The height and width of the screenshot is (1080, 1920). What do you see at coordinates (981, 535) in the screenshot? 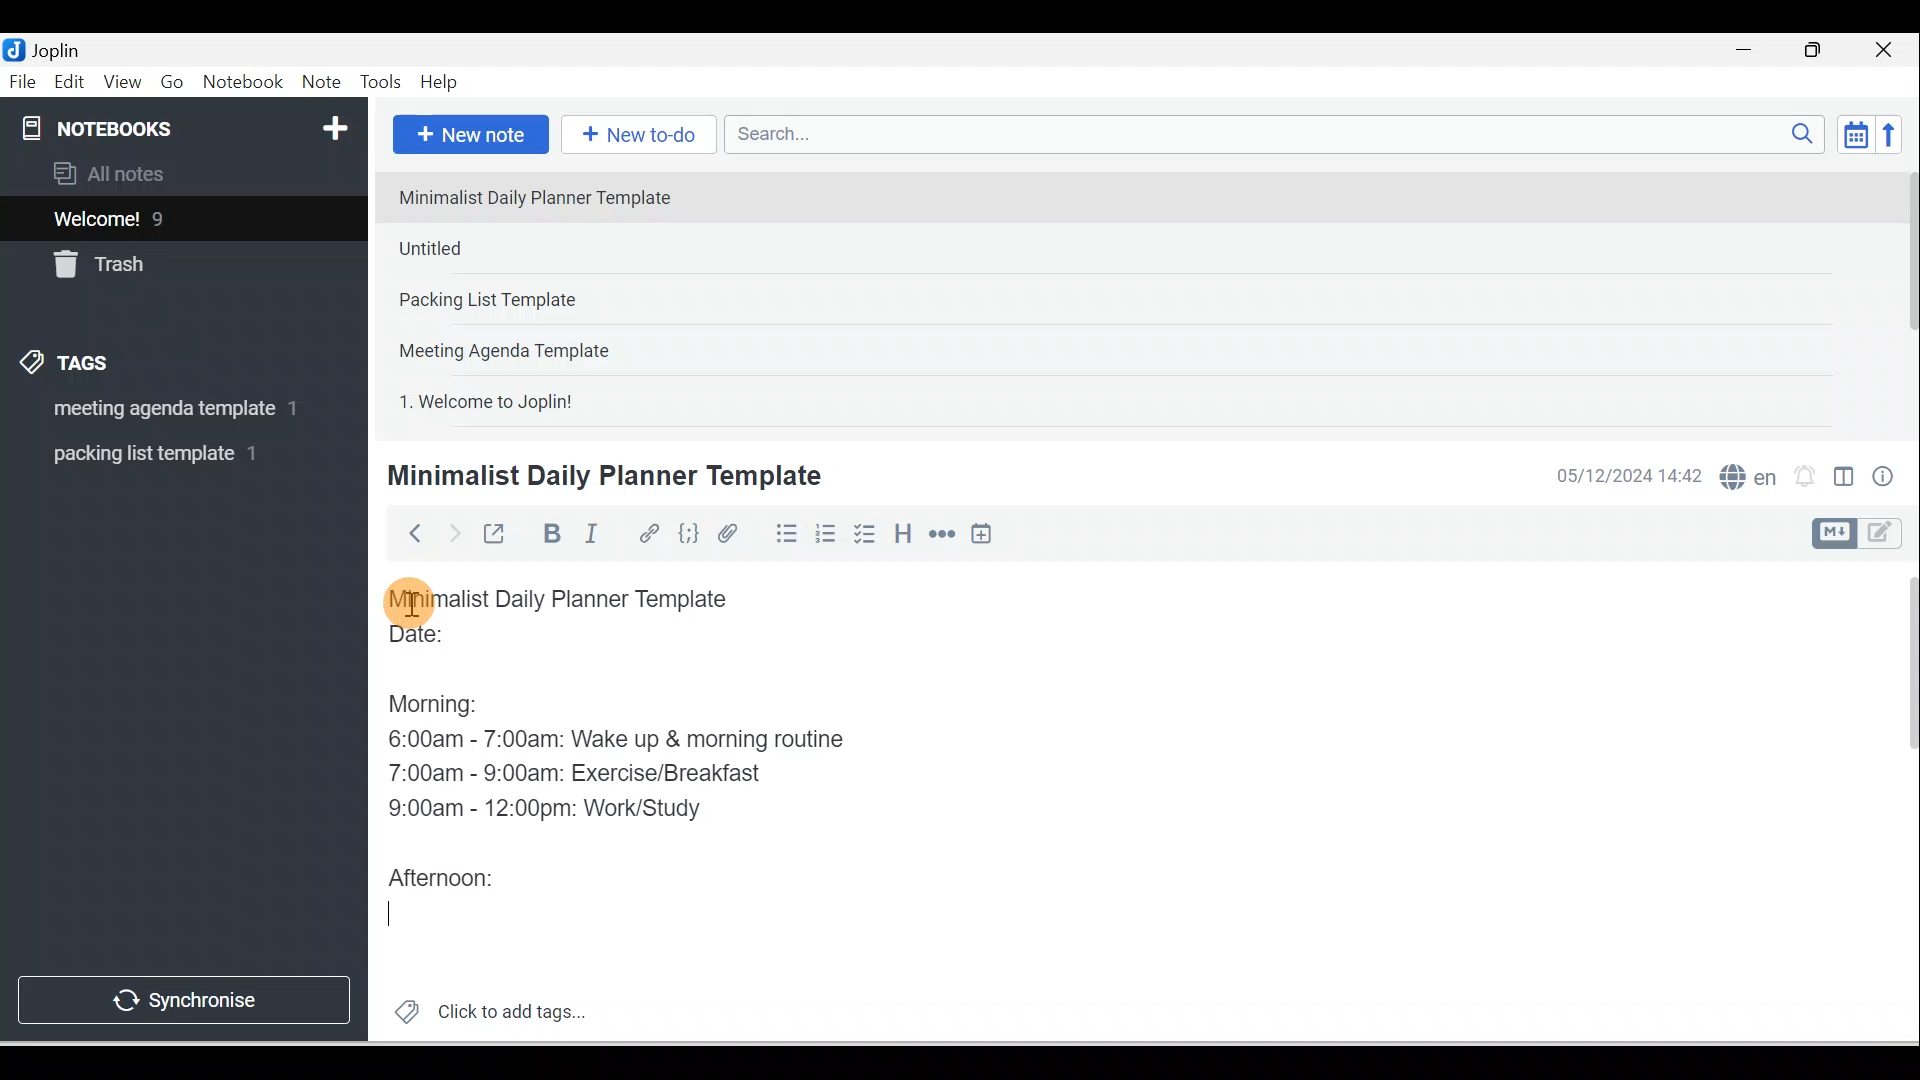
I see `Insert time` at bounding box center [981, 535].